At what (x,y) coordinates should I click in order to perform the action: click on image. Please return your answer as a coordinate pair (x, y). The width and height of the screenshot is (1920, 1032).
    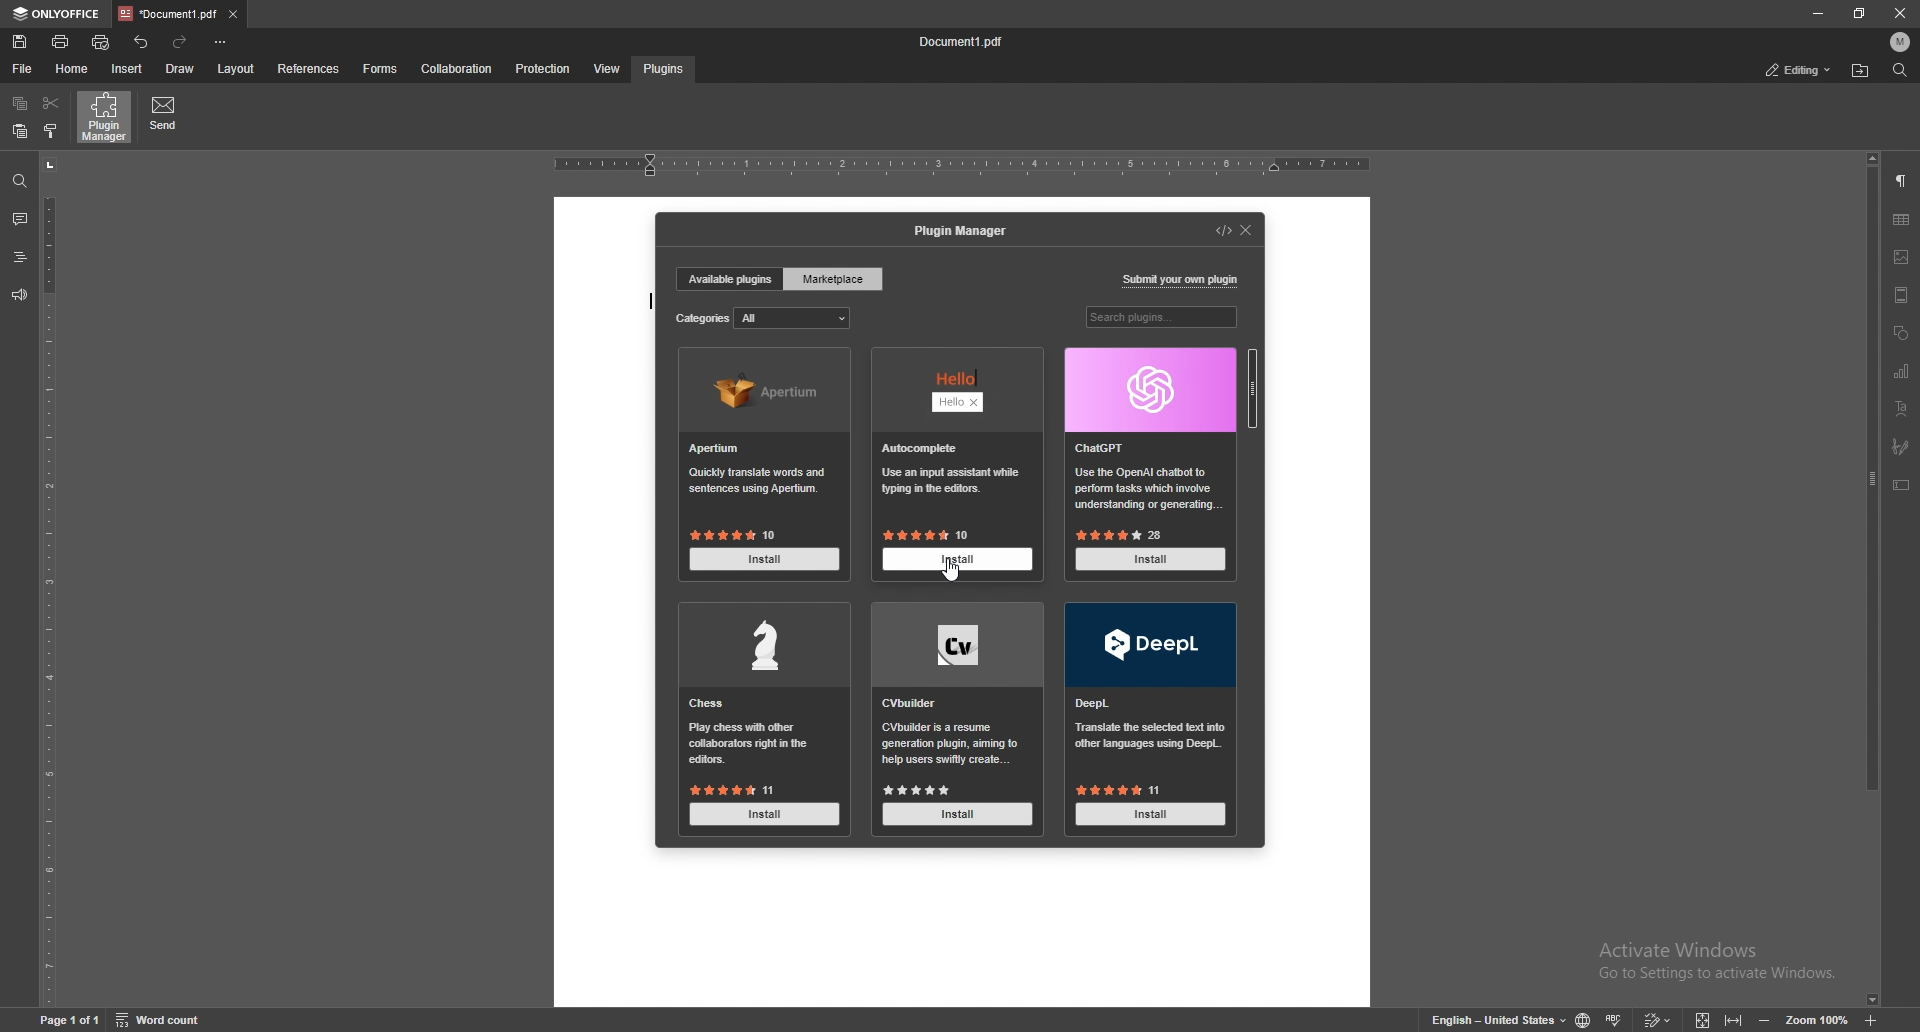
    Looking at the image, I should click on (1902, 258).